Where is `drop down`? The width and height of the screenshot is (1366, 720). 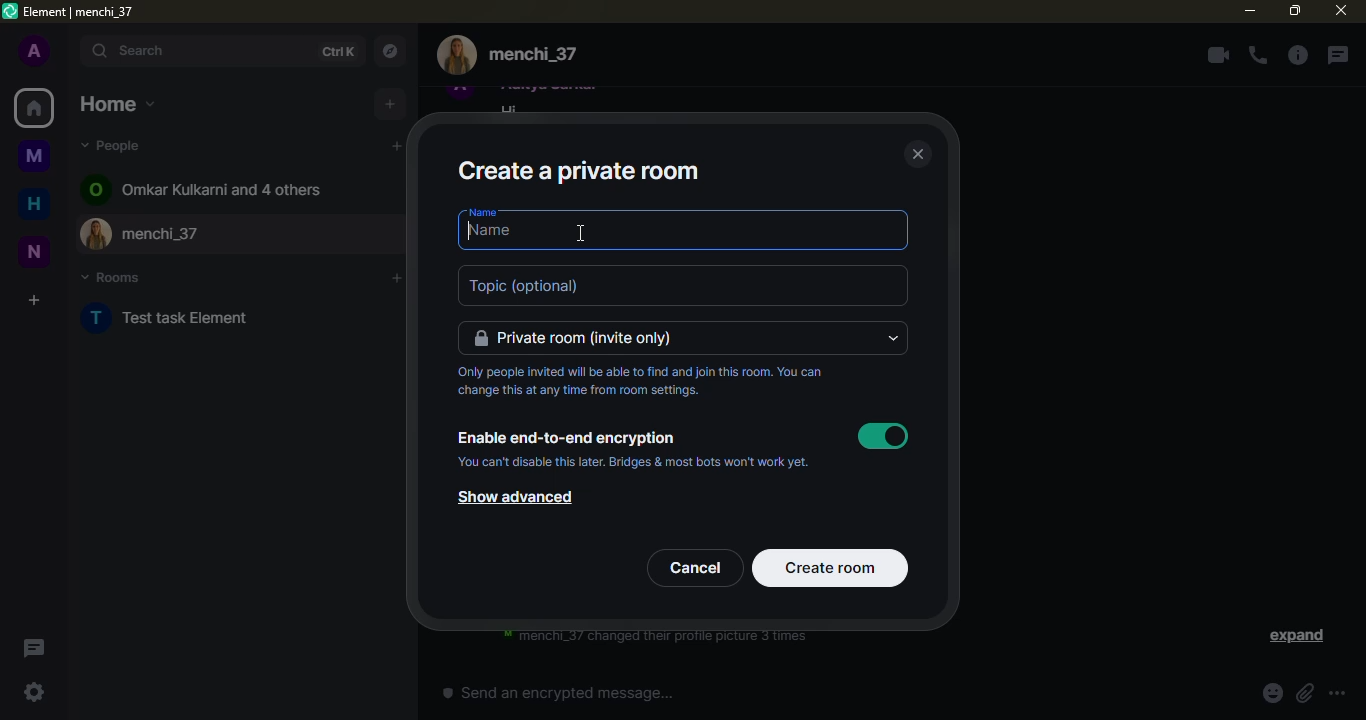 drop down is located at coordinates (893, 338).